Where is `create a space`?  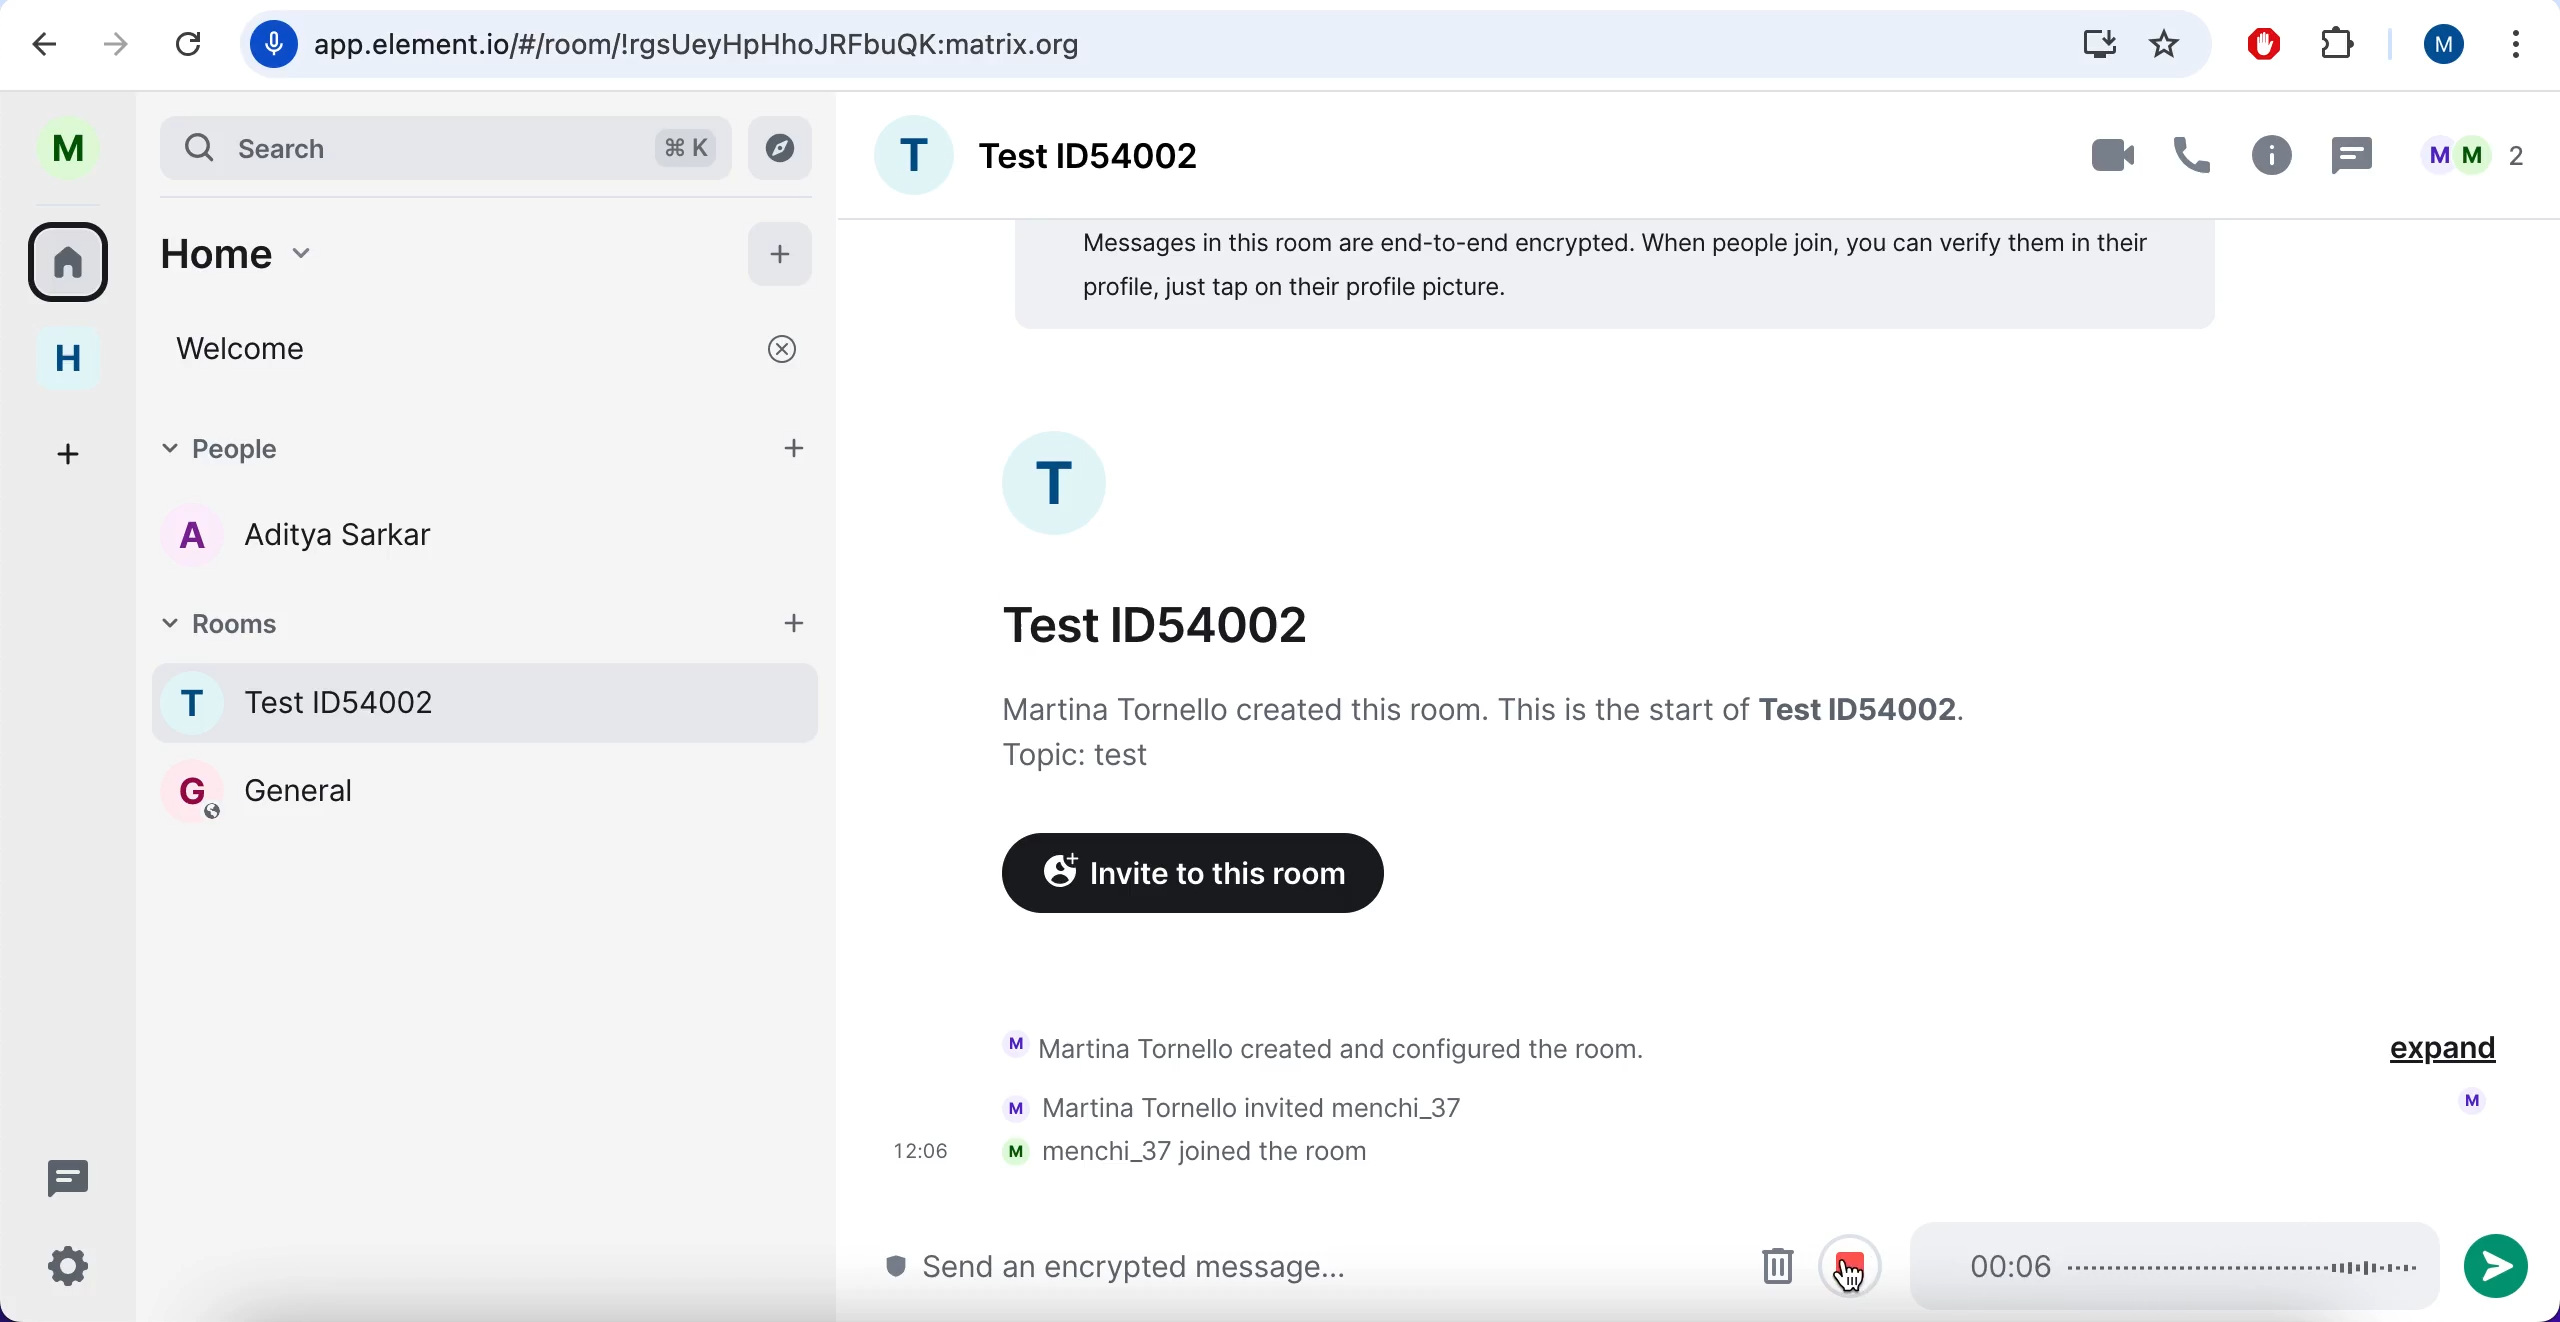 create a space is located at coordinates (72, 452).